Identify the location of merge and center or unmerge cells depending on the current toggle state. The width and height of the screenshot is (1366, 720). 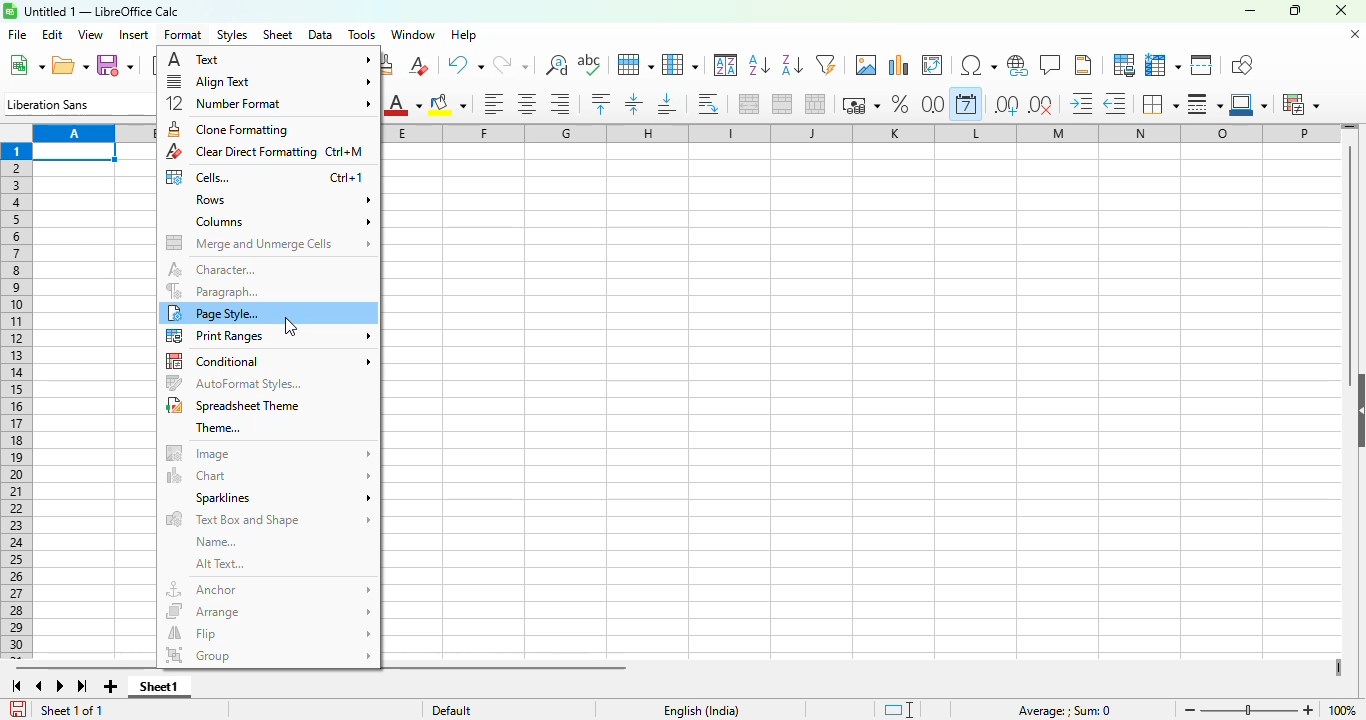
(750, 104).